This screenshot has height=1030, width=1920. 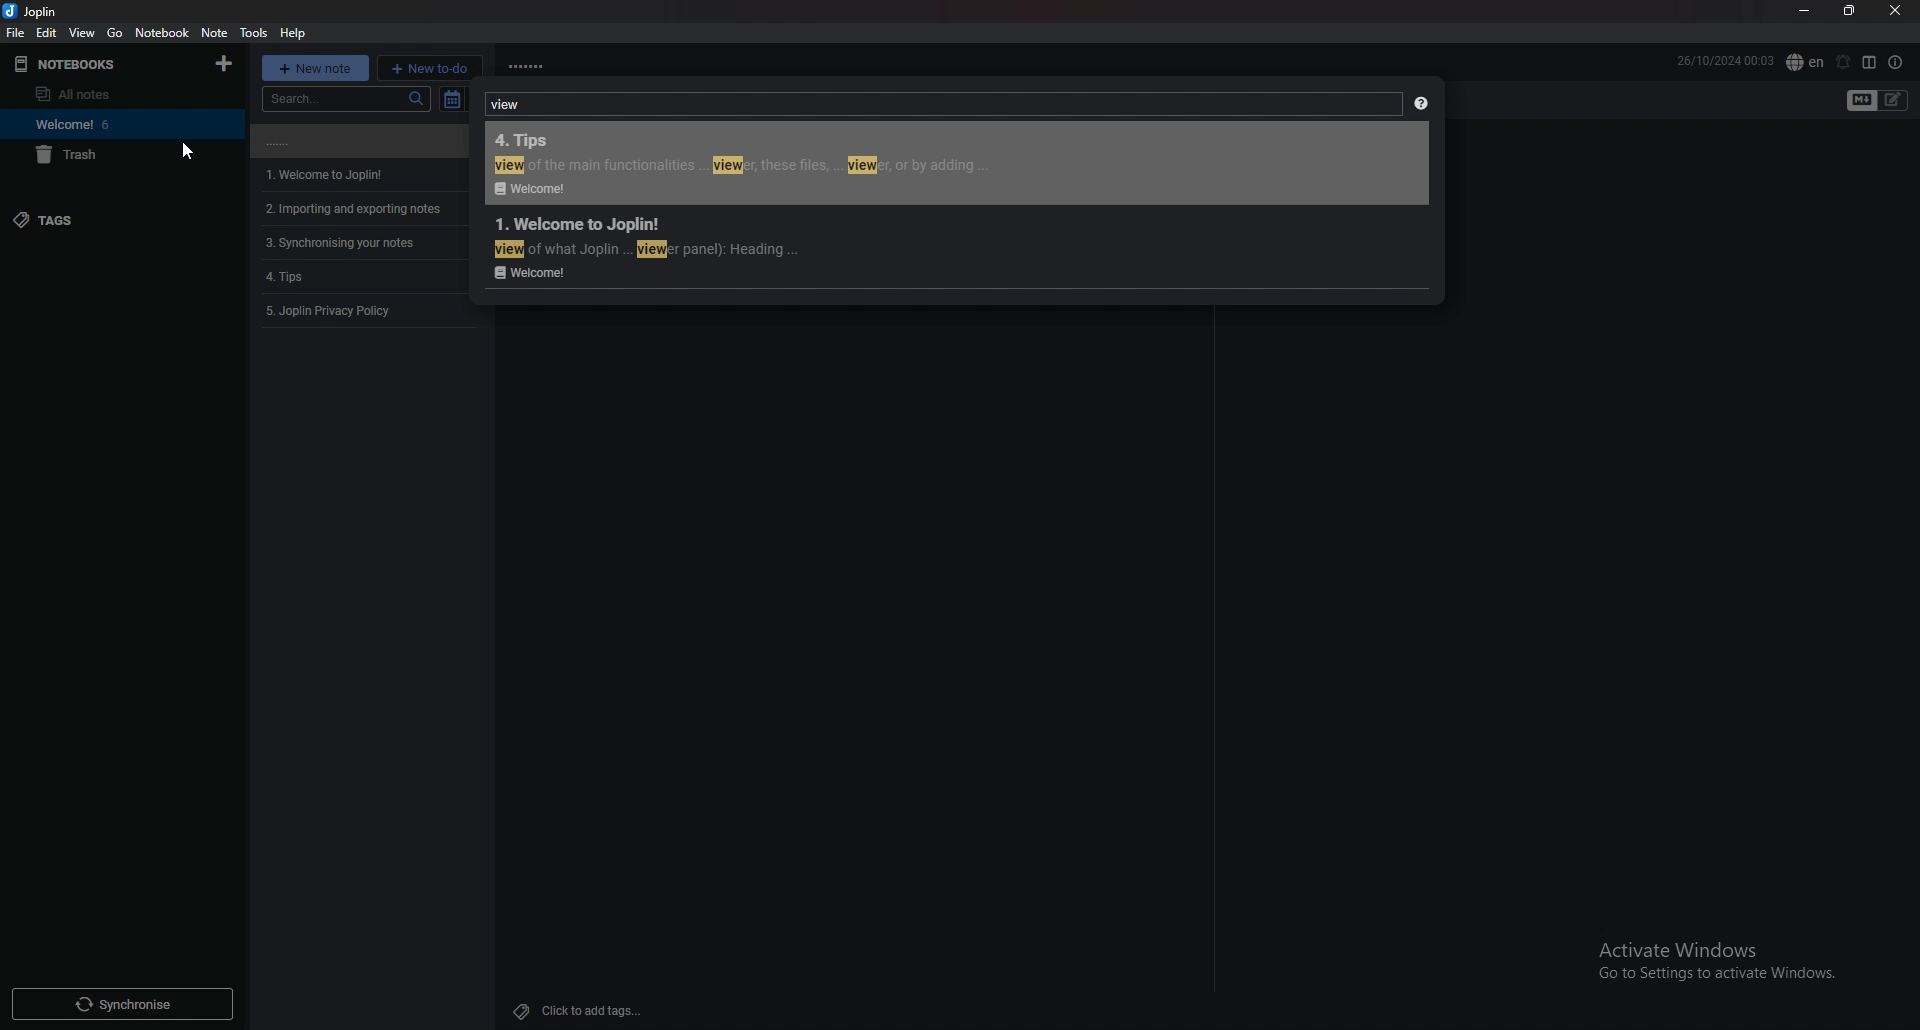 What do you see at coordinates (82, 32) in the screenshot?
I see `view` at bounding box center [82, 32].